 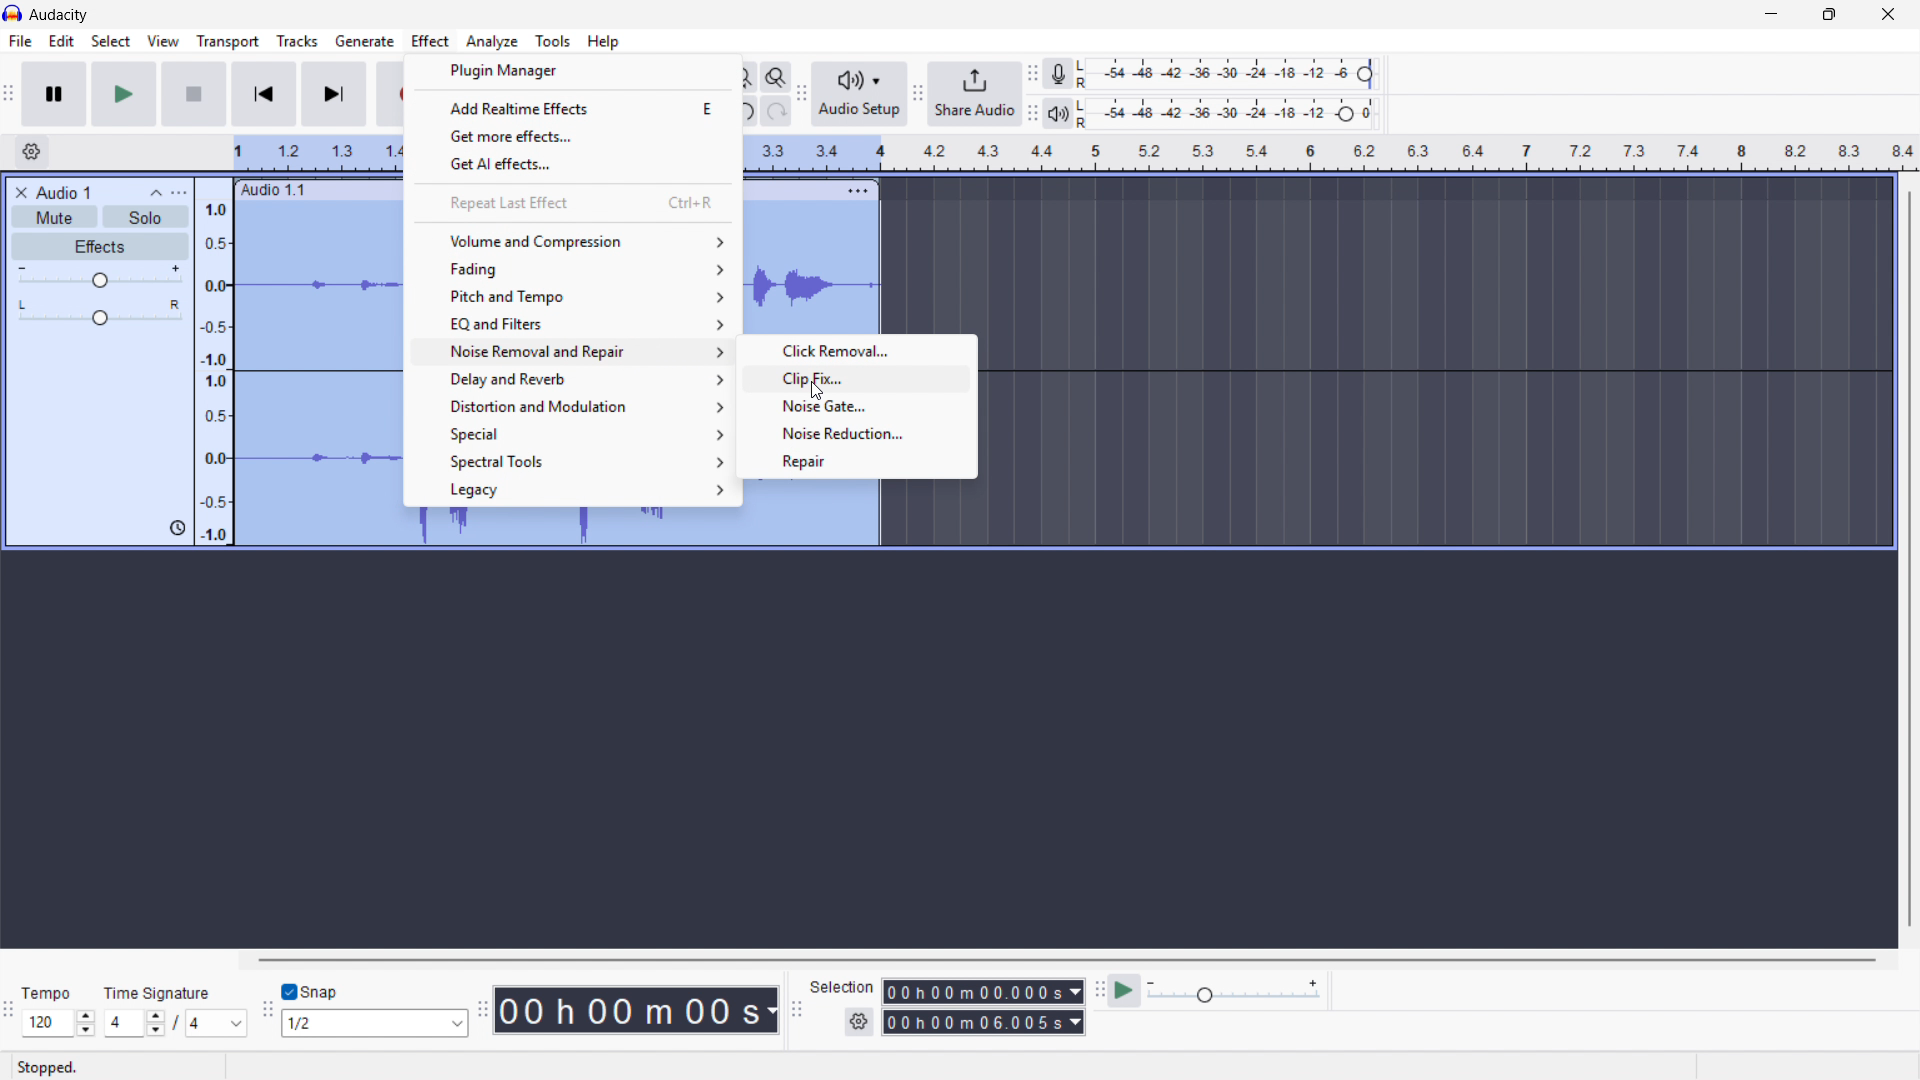 I want to click on Analyse, so click(x=491, y=41).